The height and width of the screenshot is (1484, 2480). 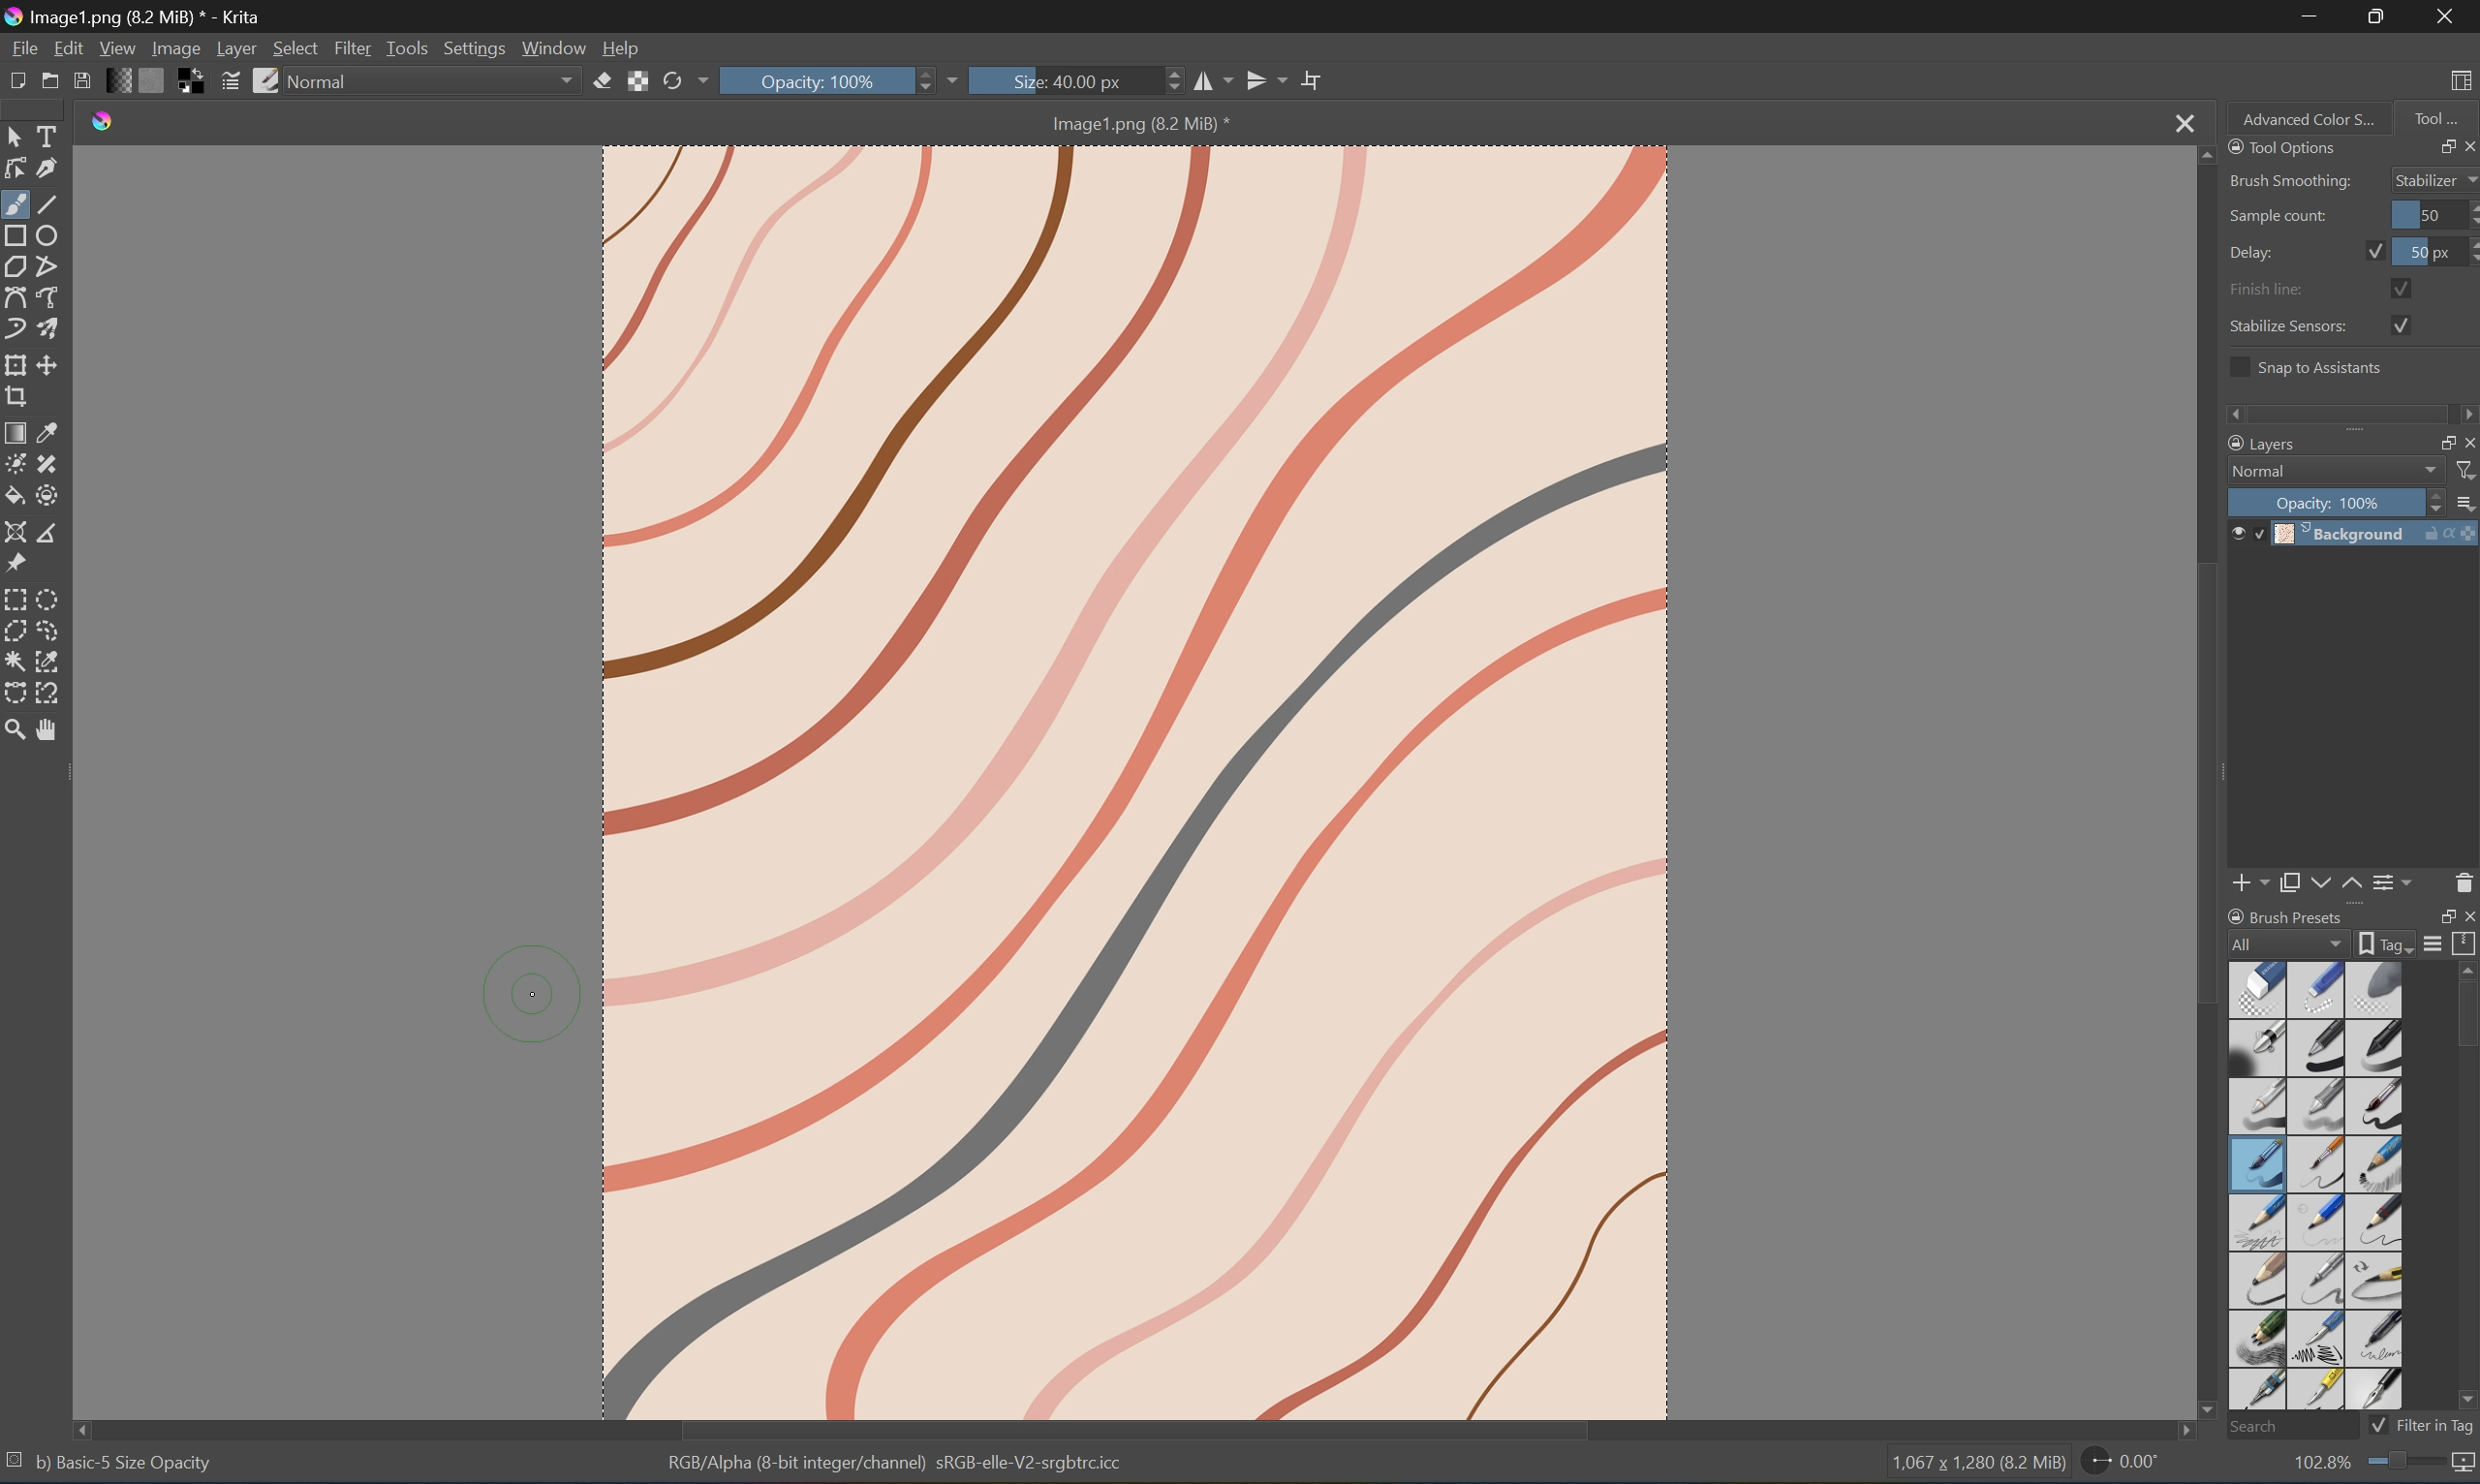 I want to click on Polyline tool, so click(x=48, y=267).